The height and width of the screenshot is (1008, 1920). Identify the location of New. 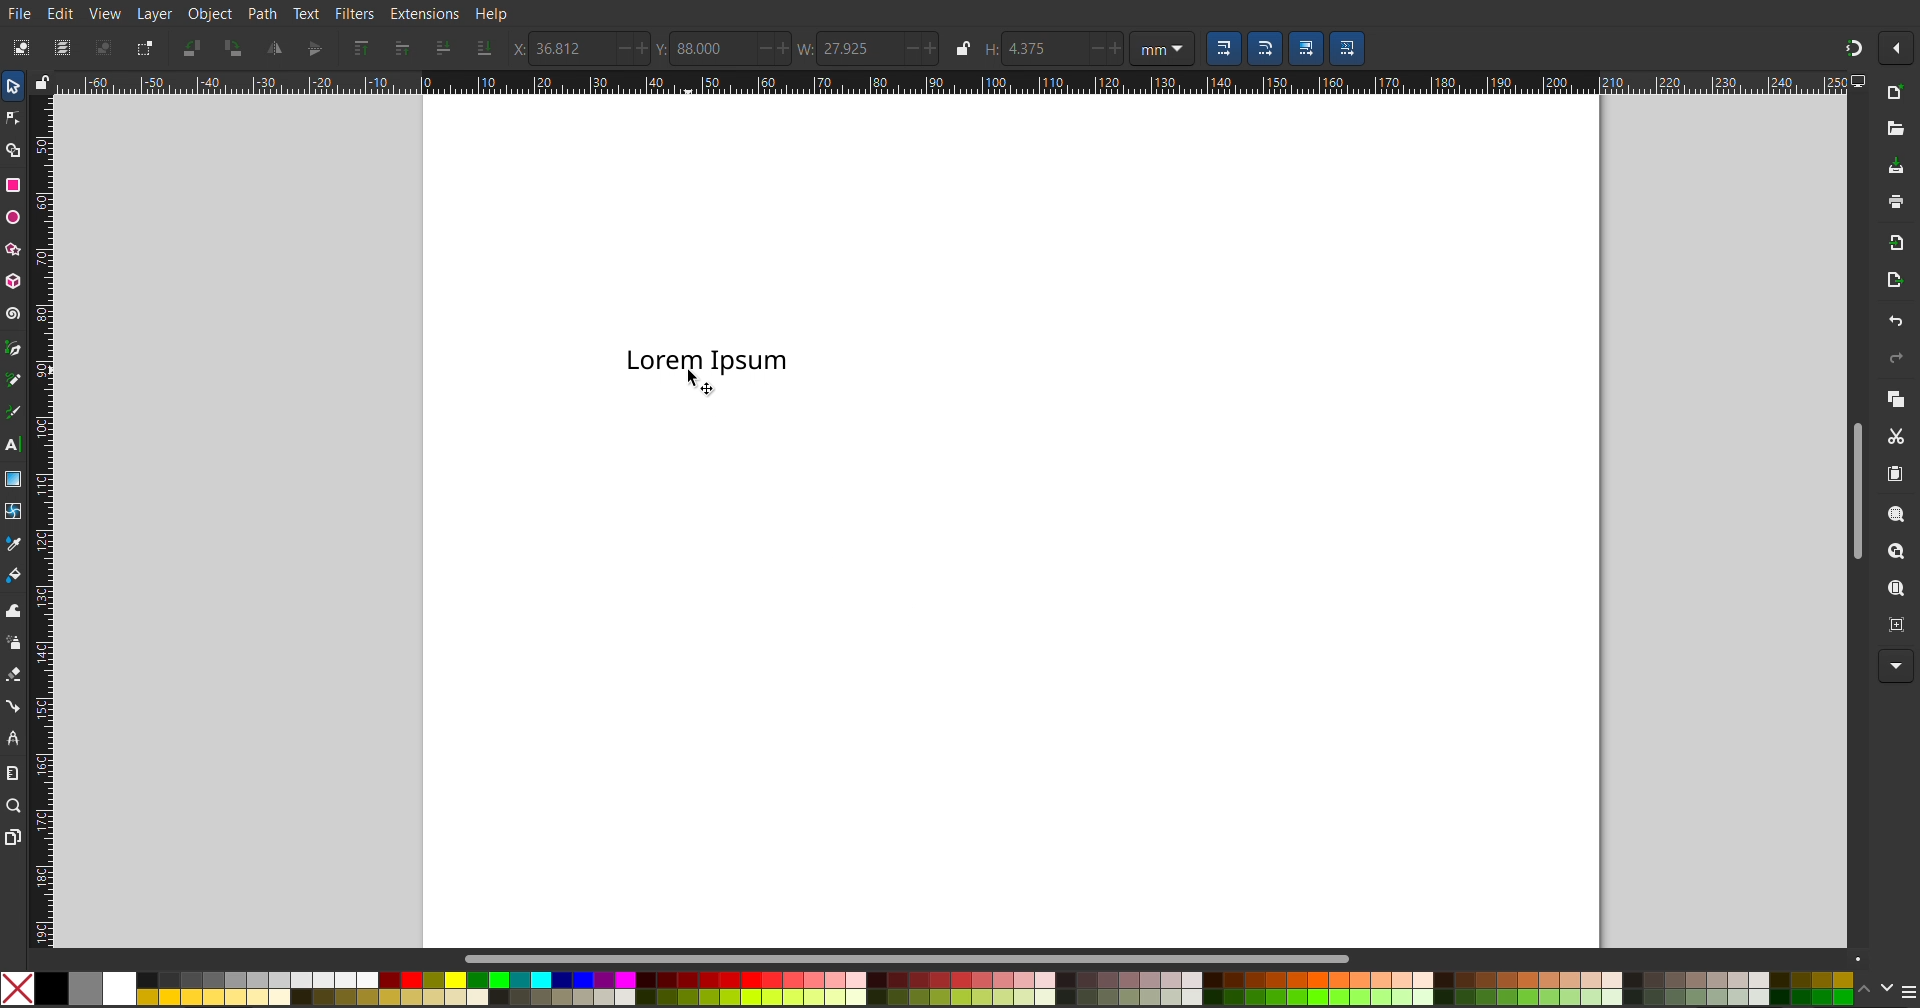
(1894, 94).